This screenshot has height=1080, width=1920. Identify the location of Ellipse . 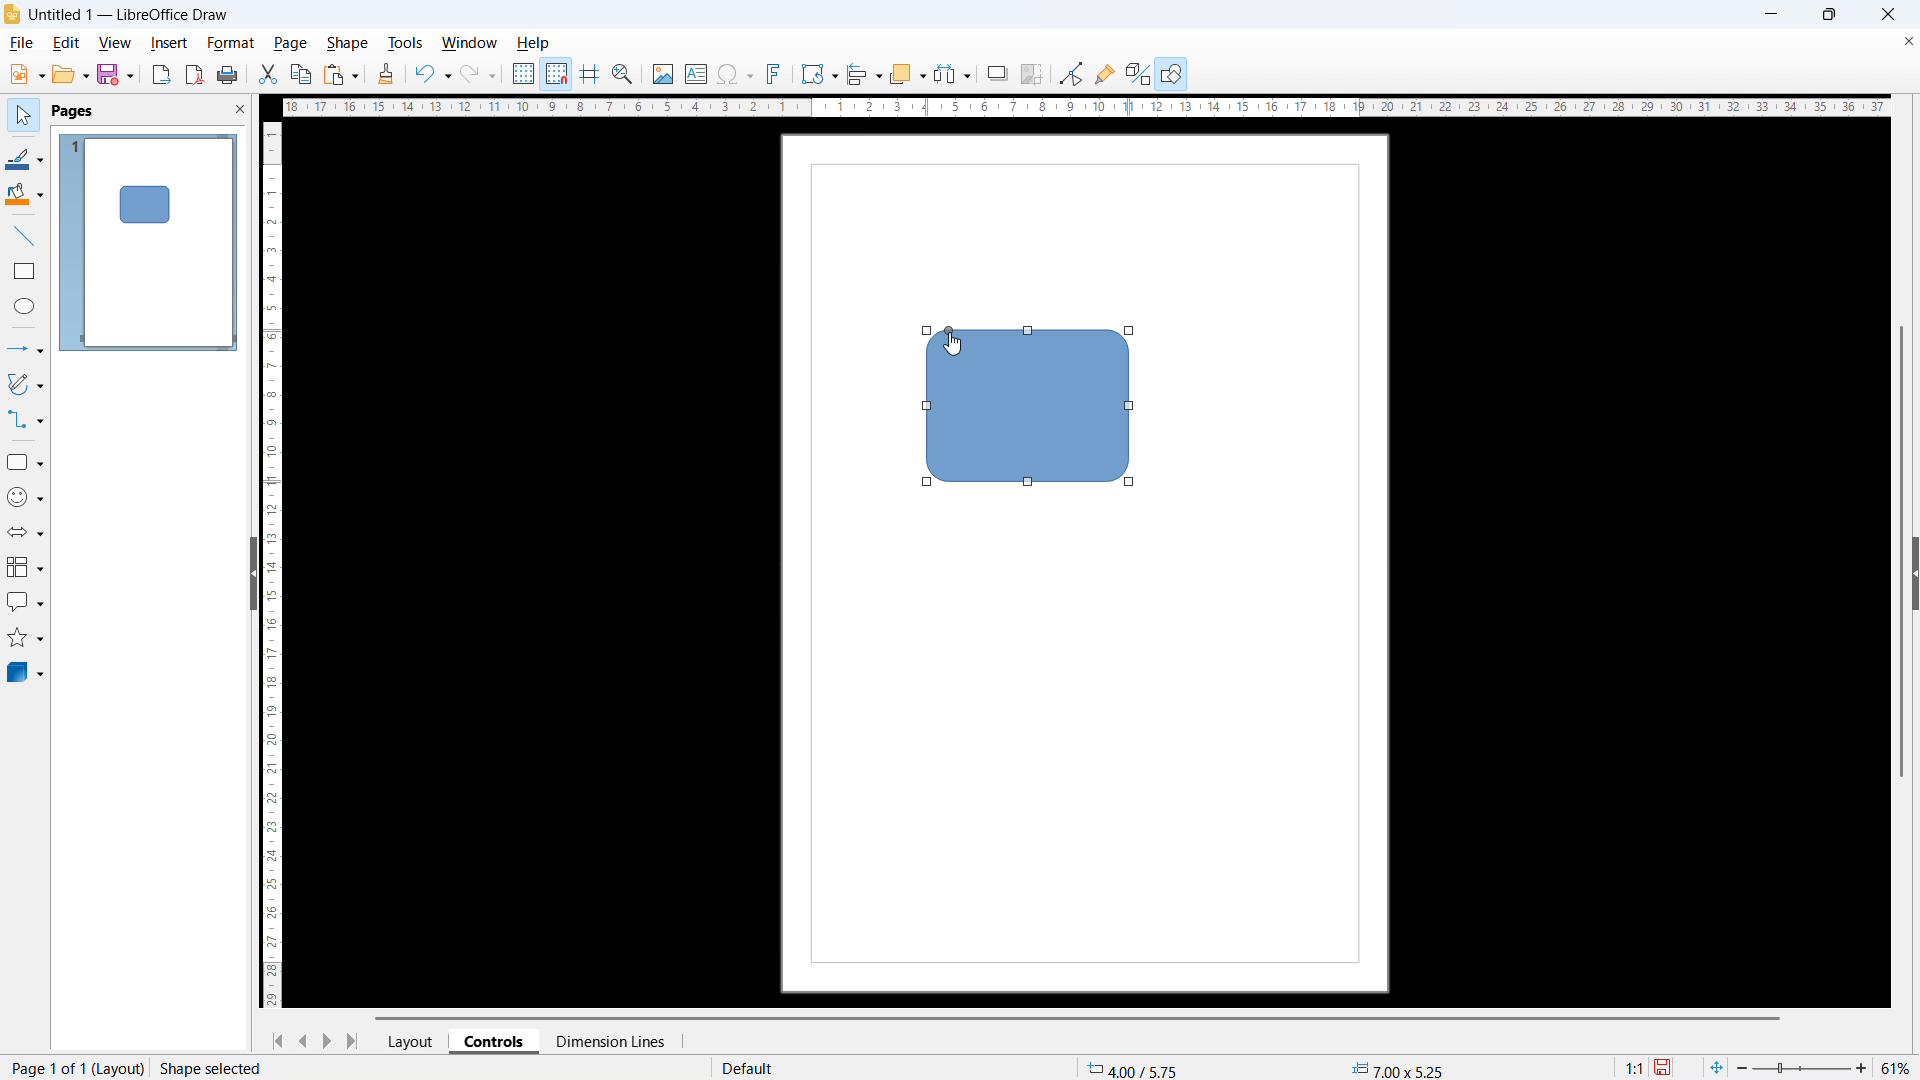
(25, 306).